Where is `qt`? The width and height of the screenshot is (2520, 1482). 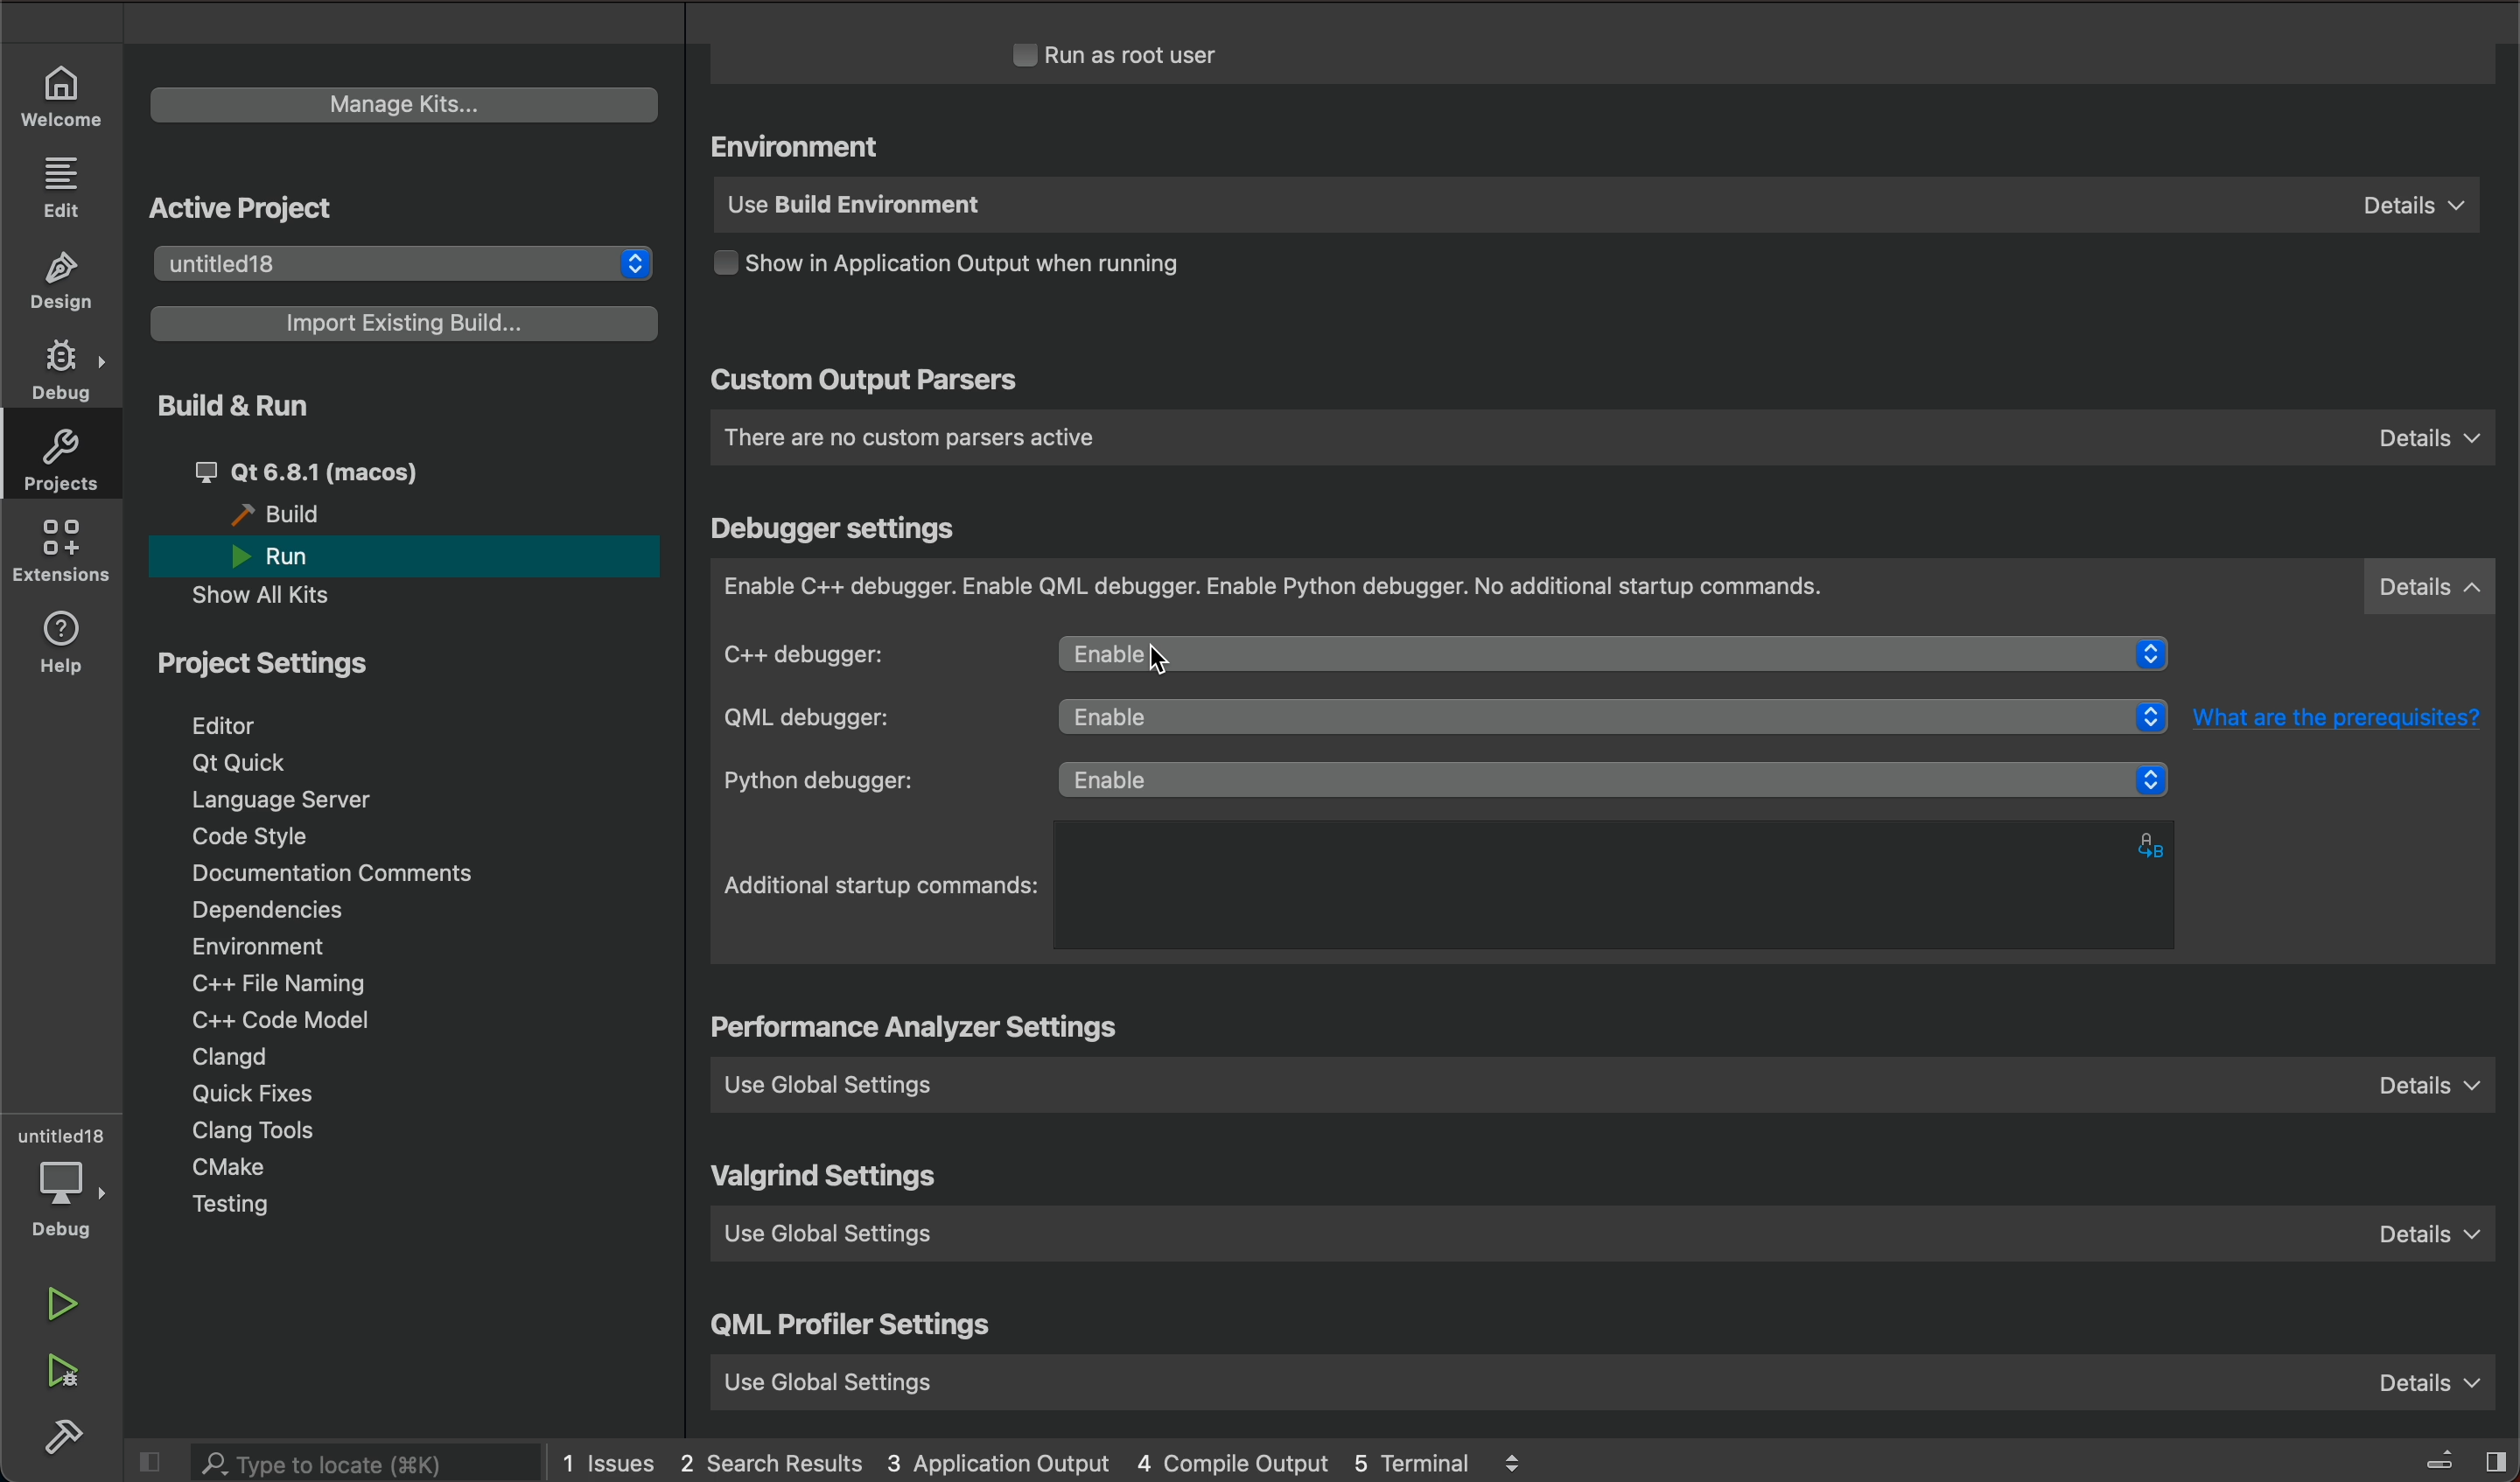 qt is located at coordinates (352, 470).